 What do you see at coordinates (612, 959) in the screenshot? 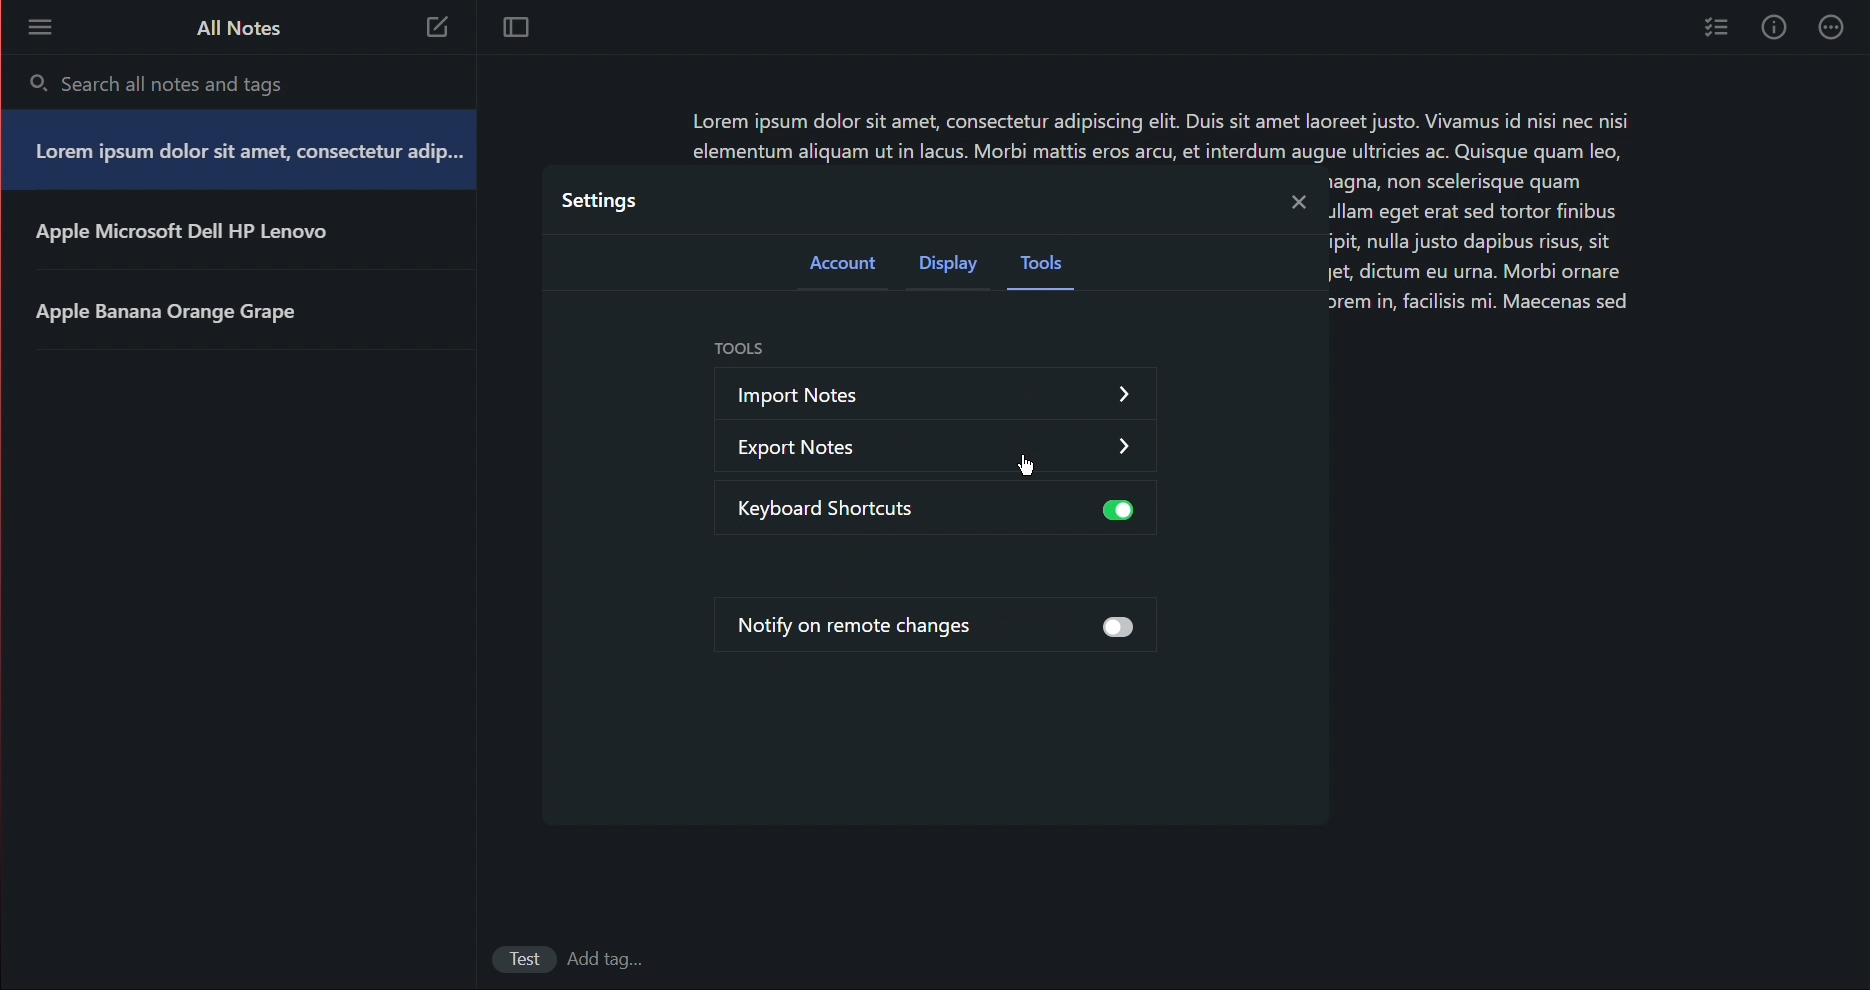
I see `add Tags` at bounding box center [612, 959].